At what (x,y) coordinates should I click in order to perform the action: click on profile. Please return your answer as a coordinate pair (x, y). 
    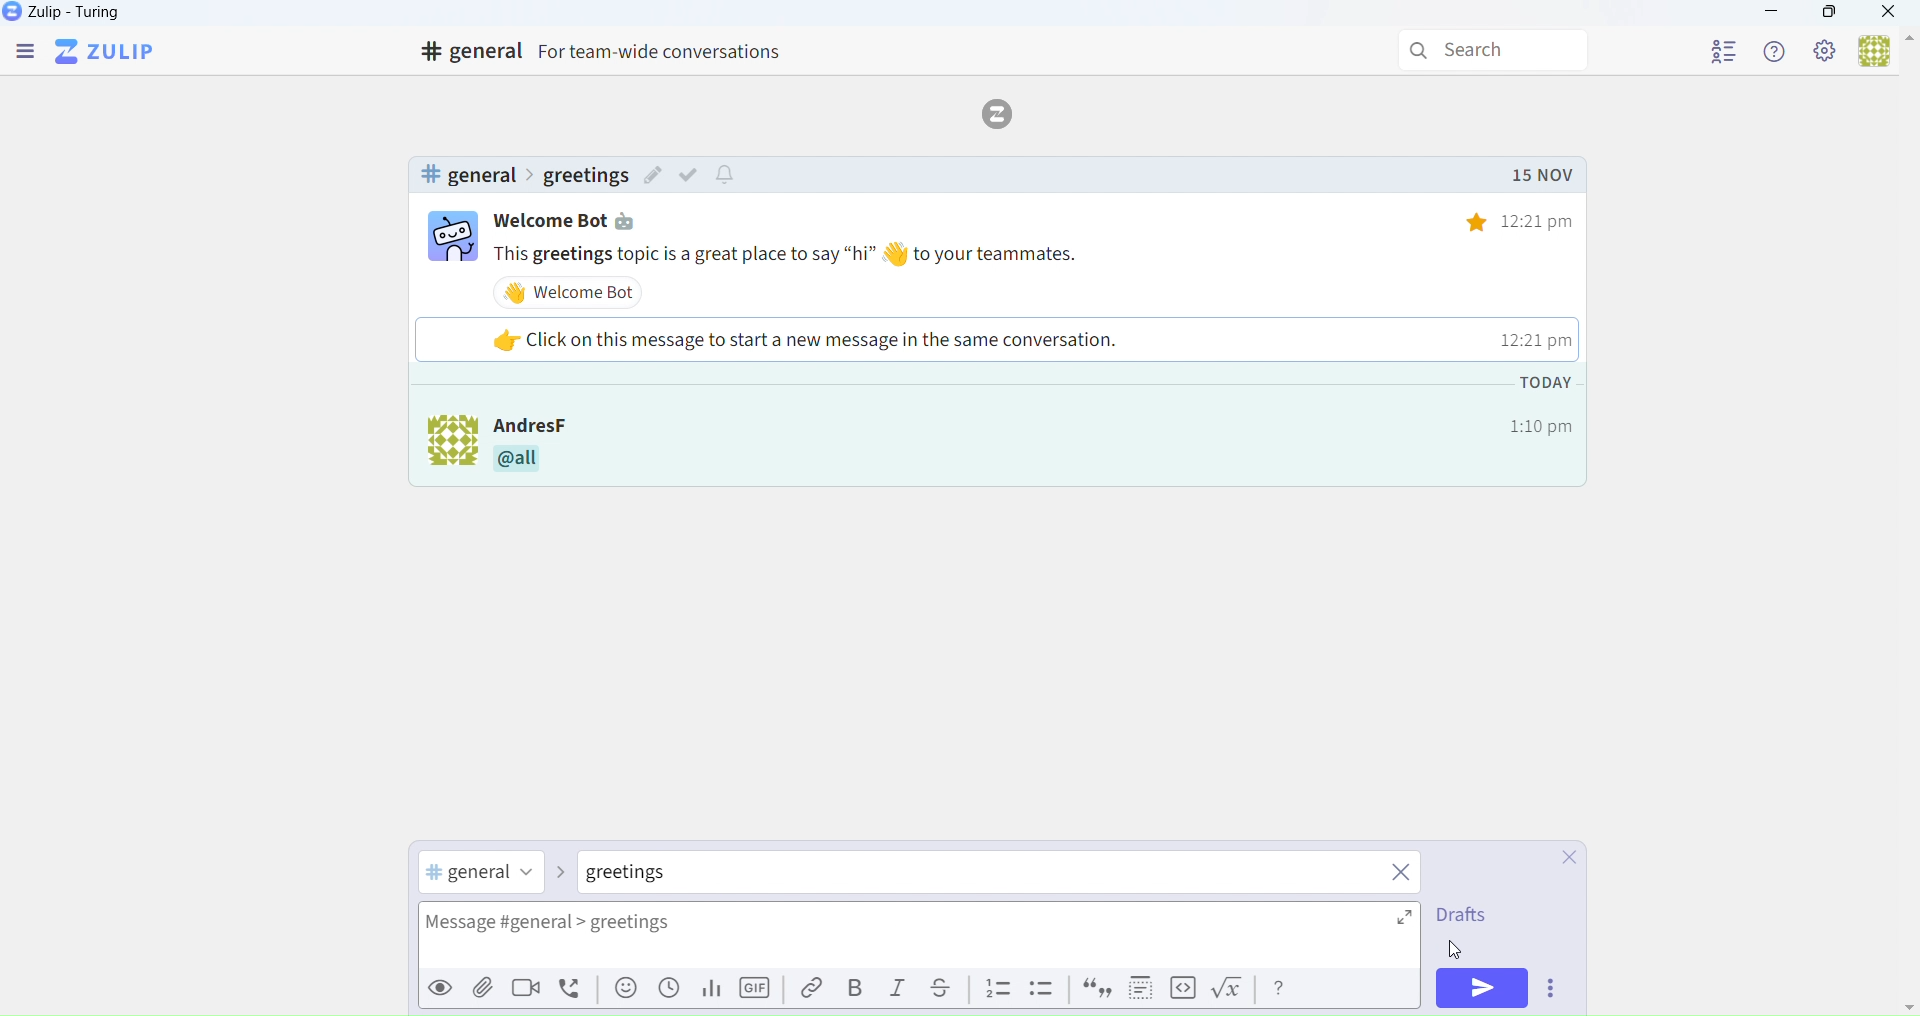
    Looking at the image, I should click on (1724, 48).